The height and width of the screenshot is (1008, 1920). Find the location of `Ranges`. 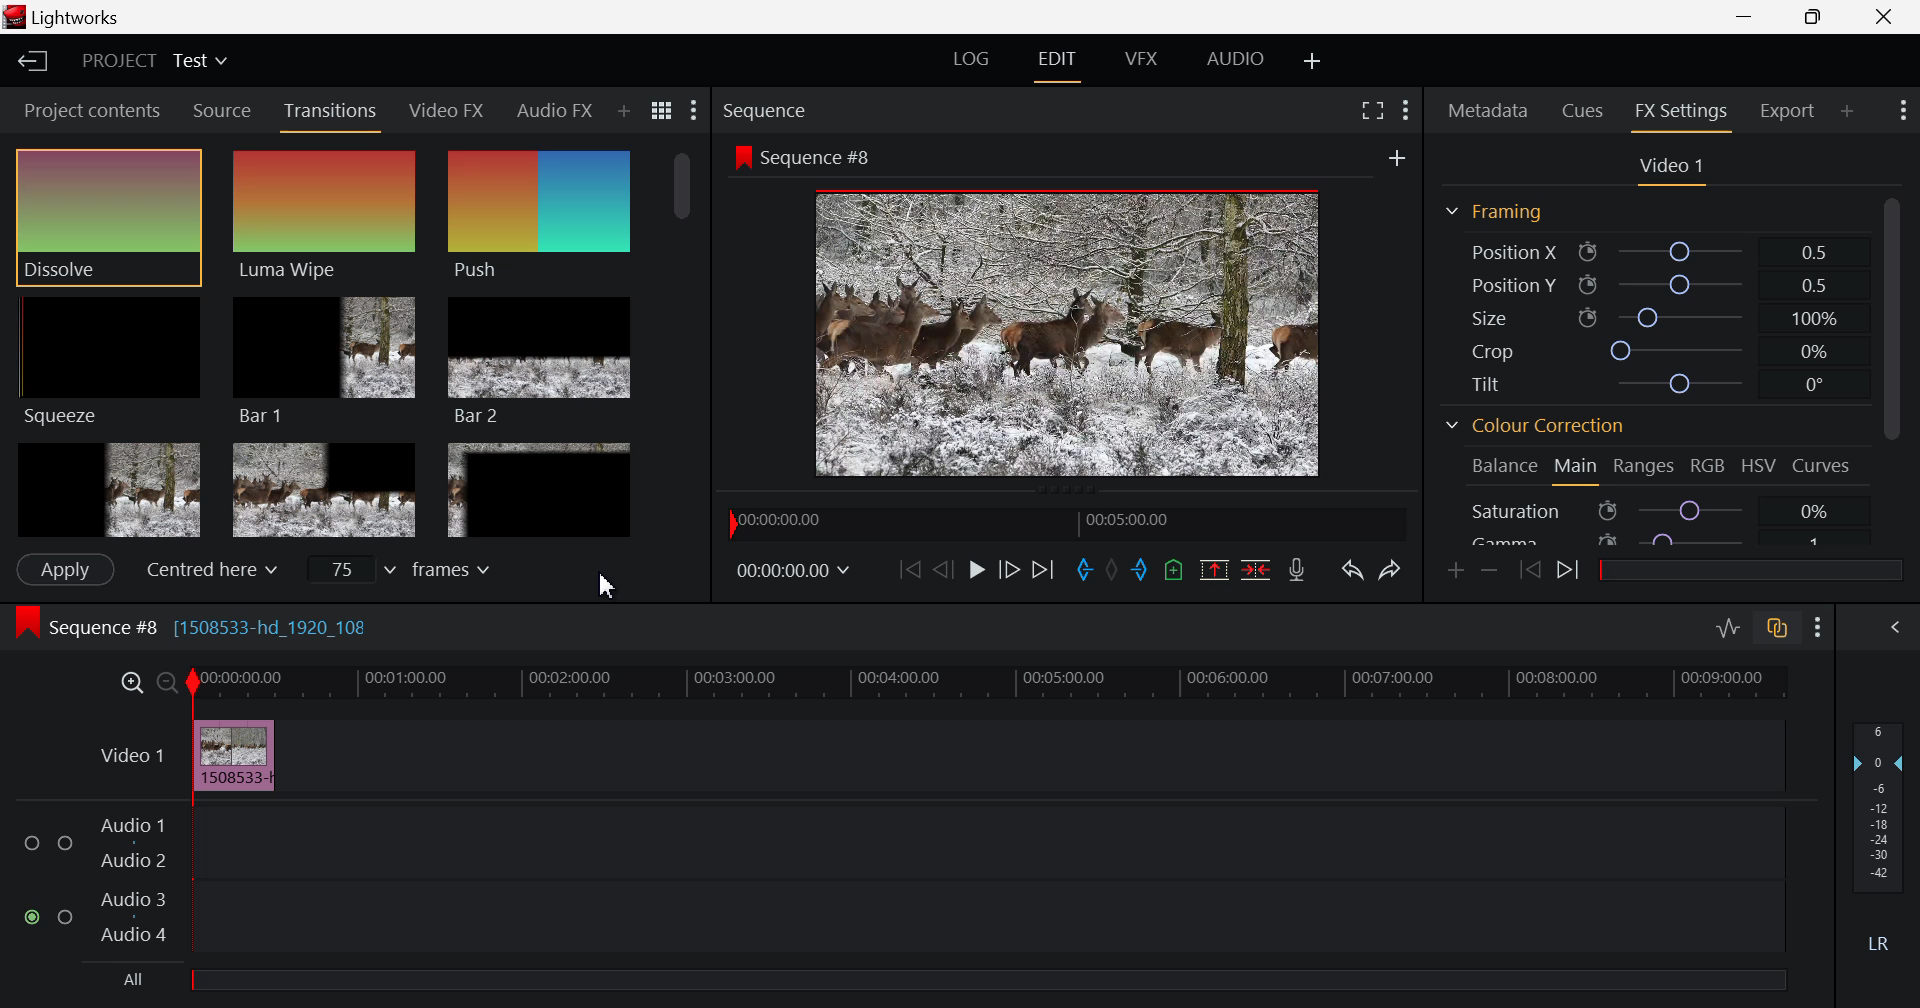

Ranges is located at coordinates (1648, 467).